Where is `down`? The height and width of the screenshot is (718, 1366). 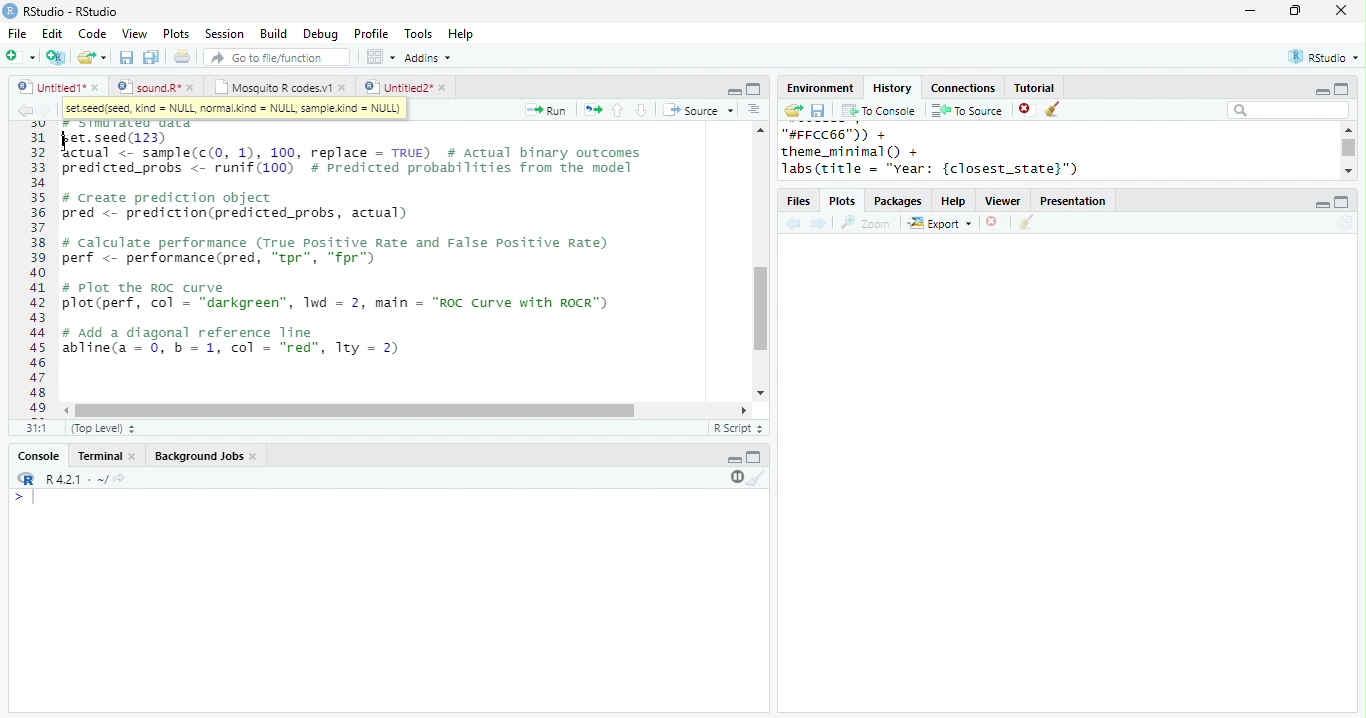
down is located at coordinates (640, 110).